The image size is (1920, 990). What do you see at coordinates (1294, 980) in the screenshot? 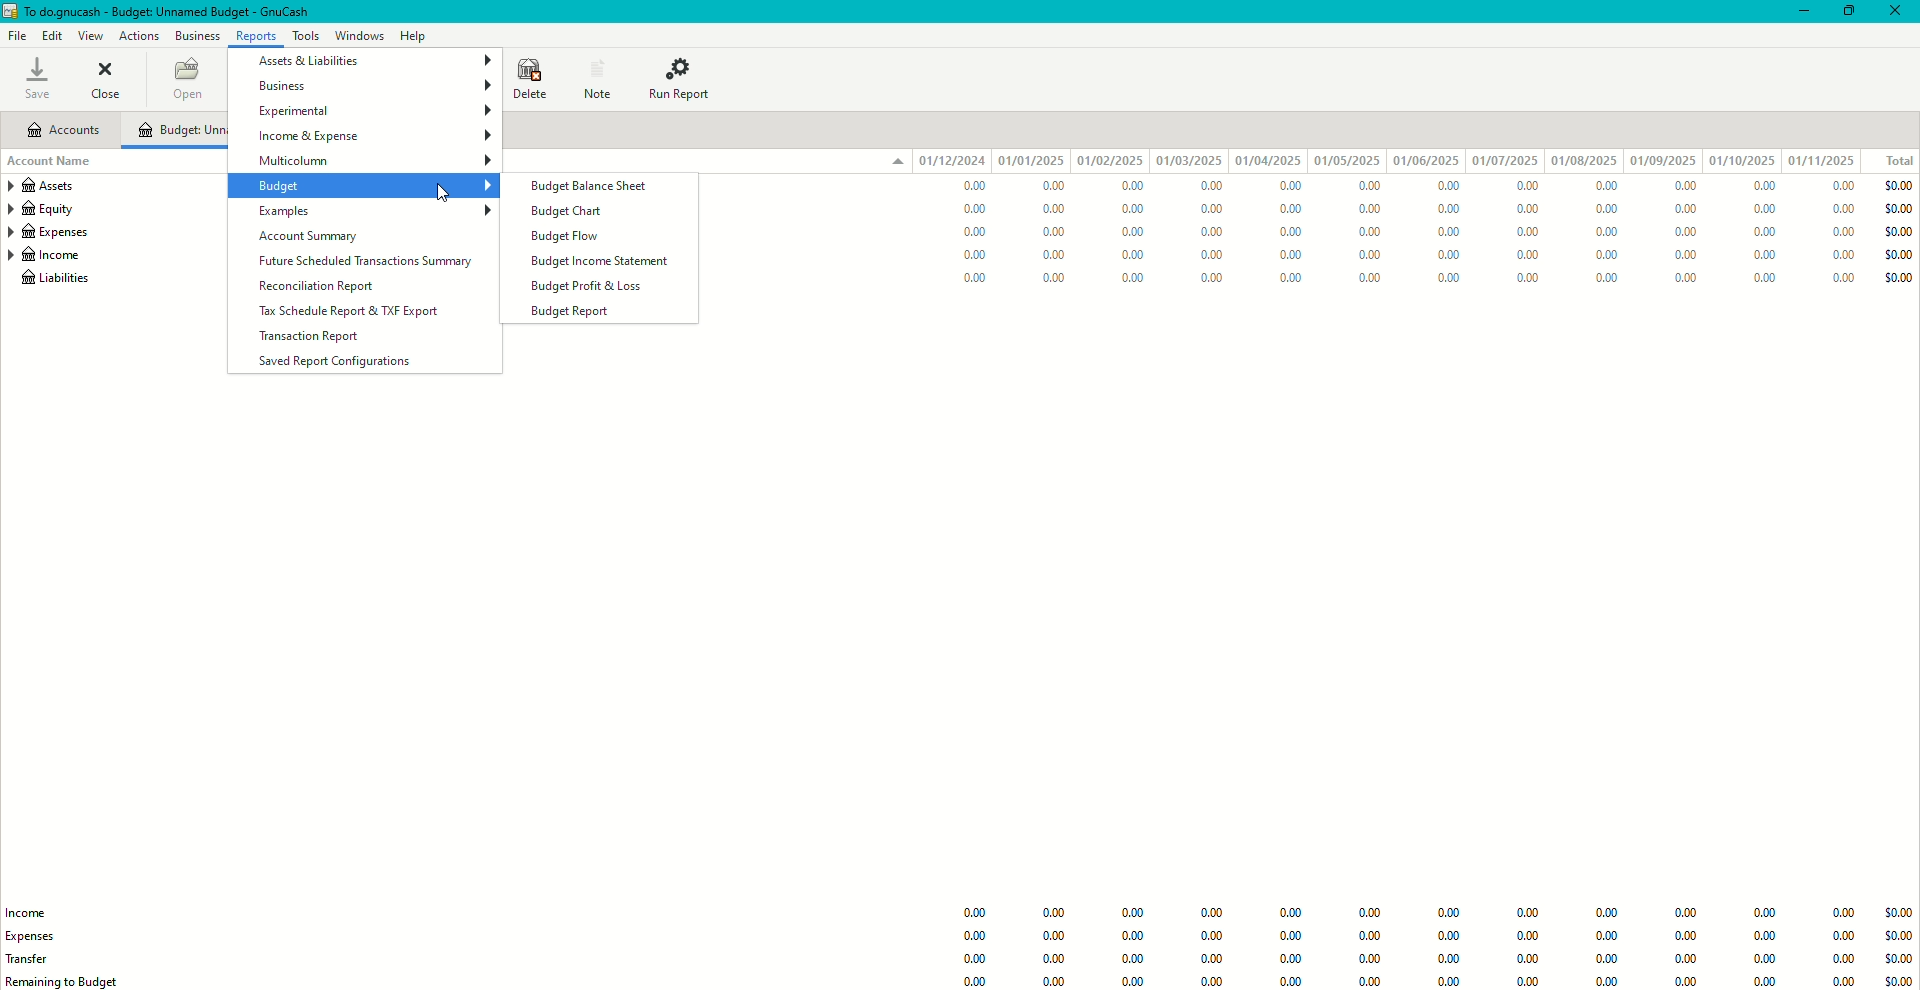
I see `0.00` at bounding box center [1294, 980].